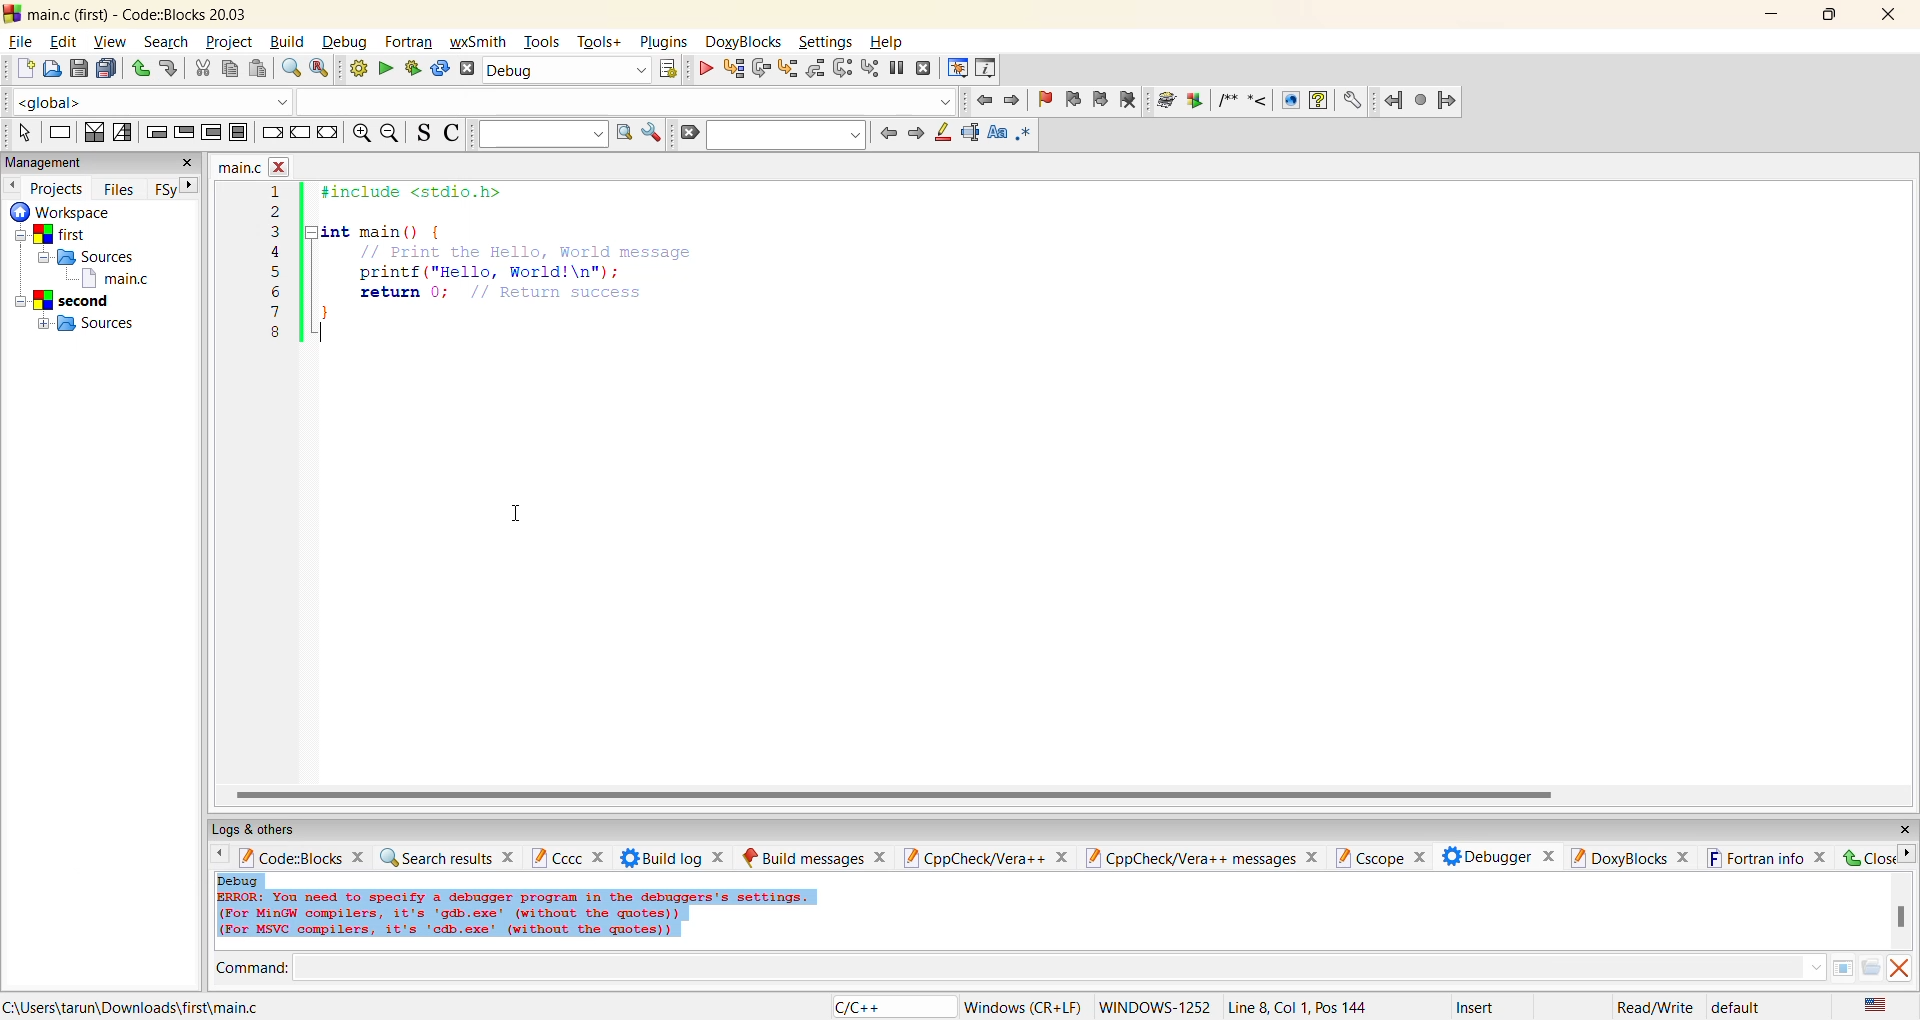 This screenshot has height=1020, width=1920. What do you see at coordinates (99, 256) in the screenshot?
I see `Sources` at bounding box center [99, 256].